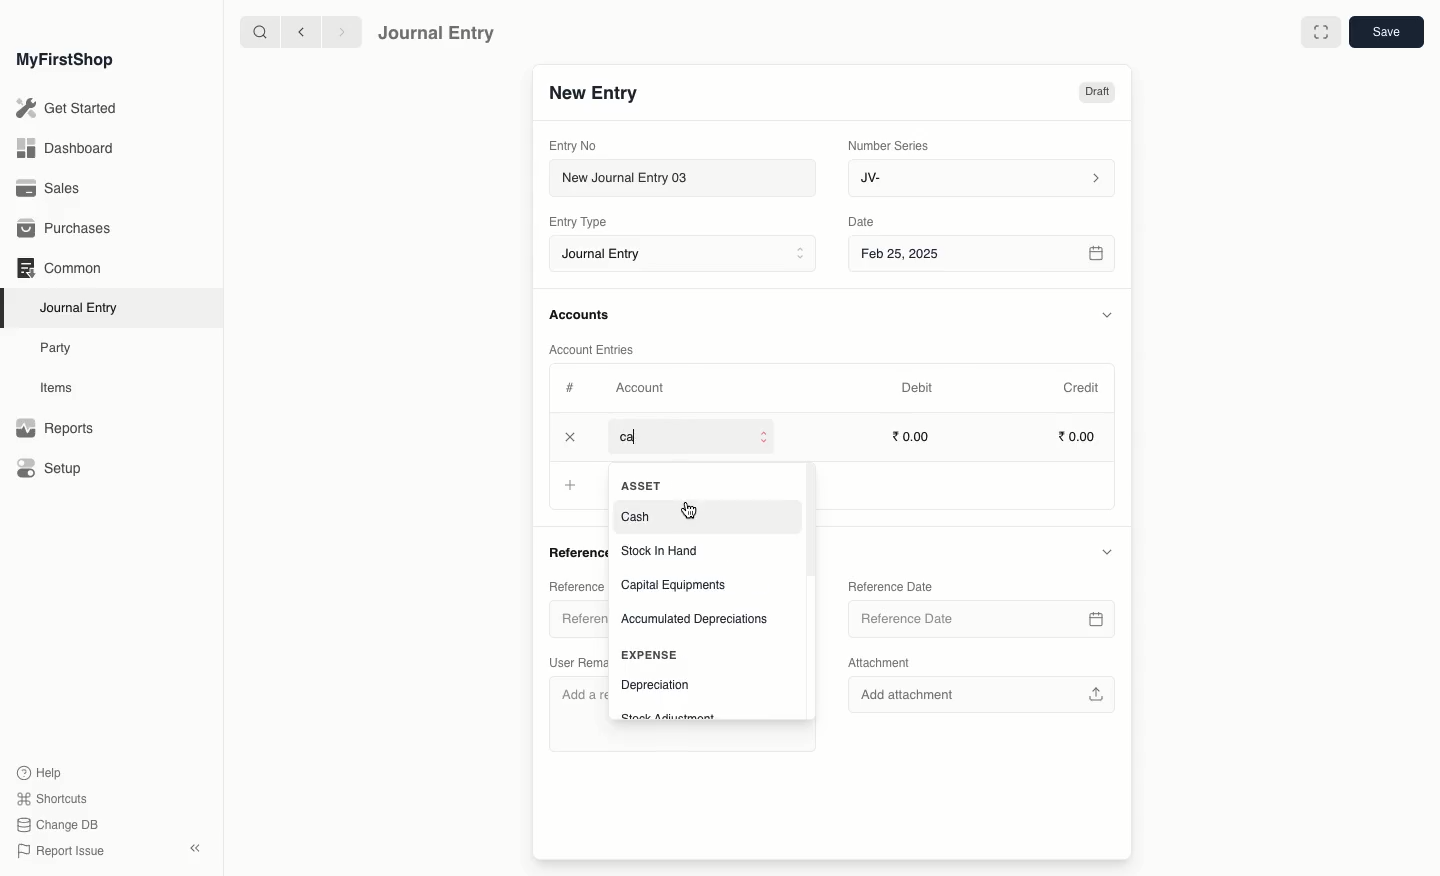  What do you see at coordinates (639, 515) in the screenshot?
I see `Cash` at bounding box center [639, 515].